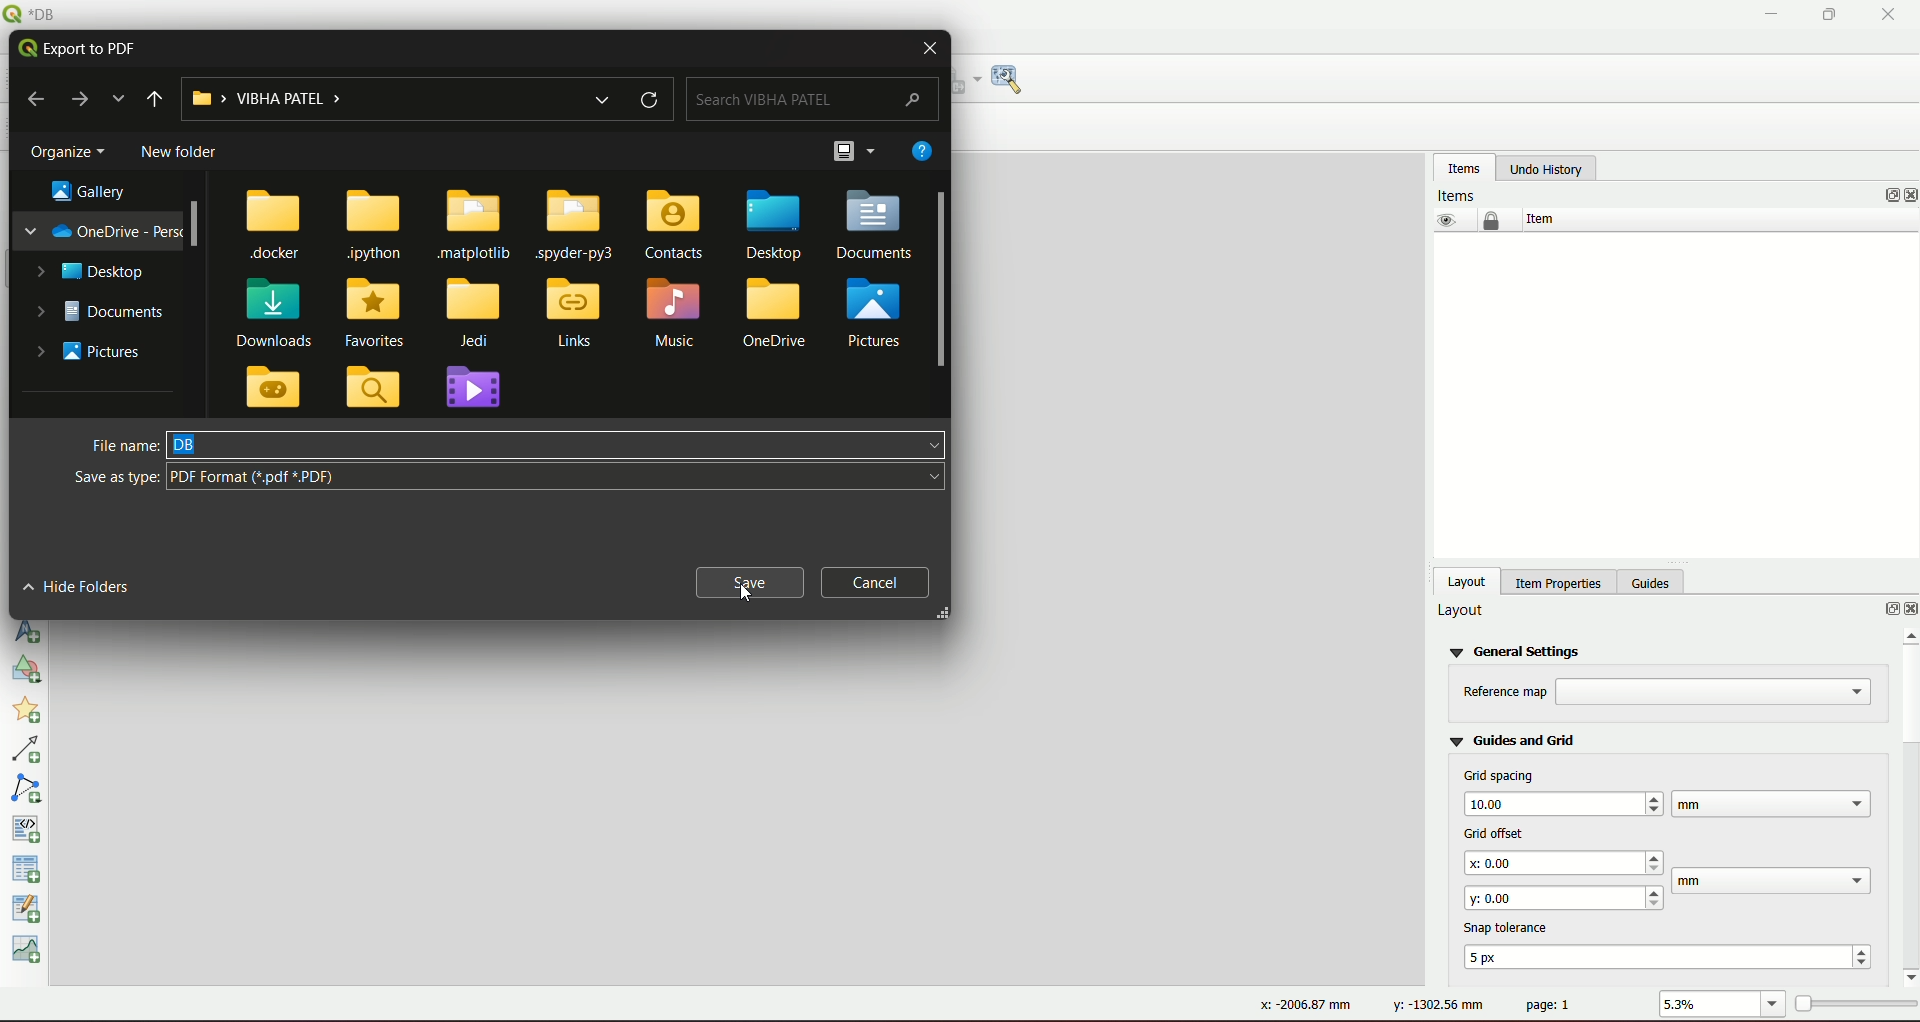 The height and width of the screenshot is (1022, 1920). I want to click on .jedi, so click(472, 313).